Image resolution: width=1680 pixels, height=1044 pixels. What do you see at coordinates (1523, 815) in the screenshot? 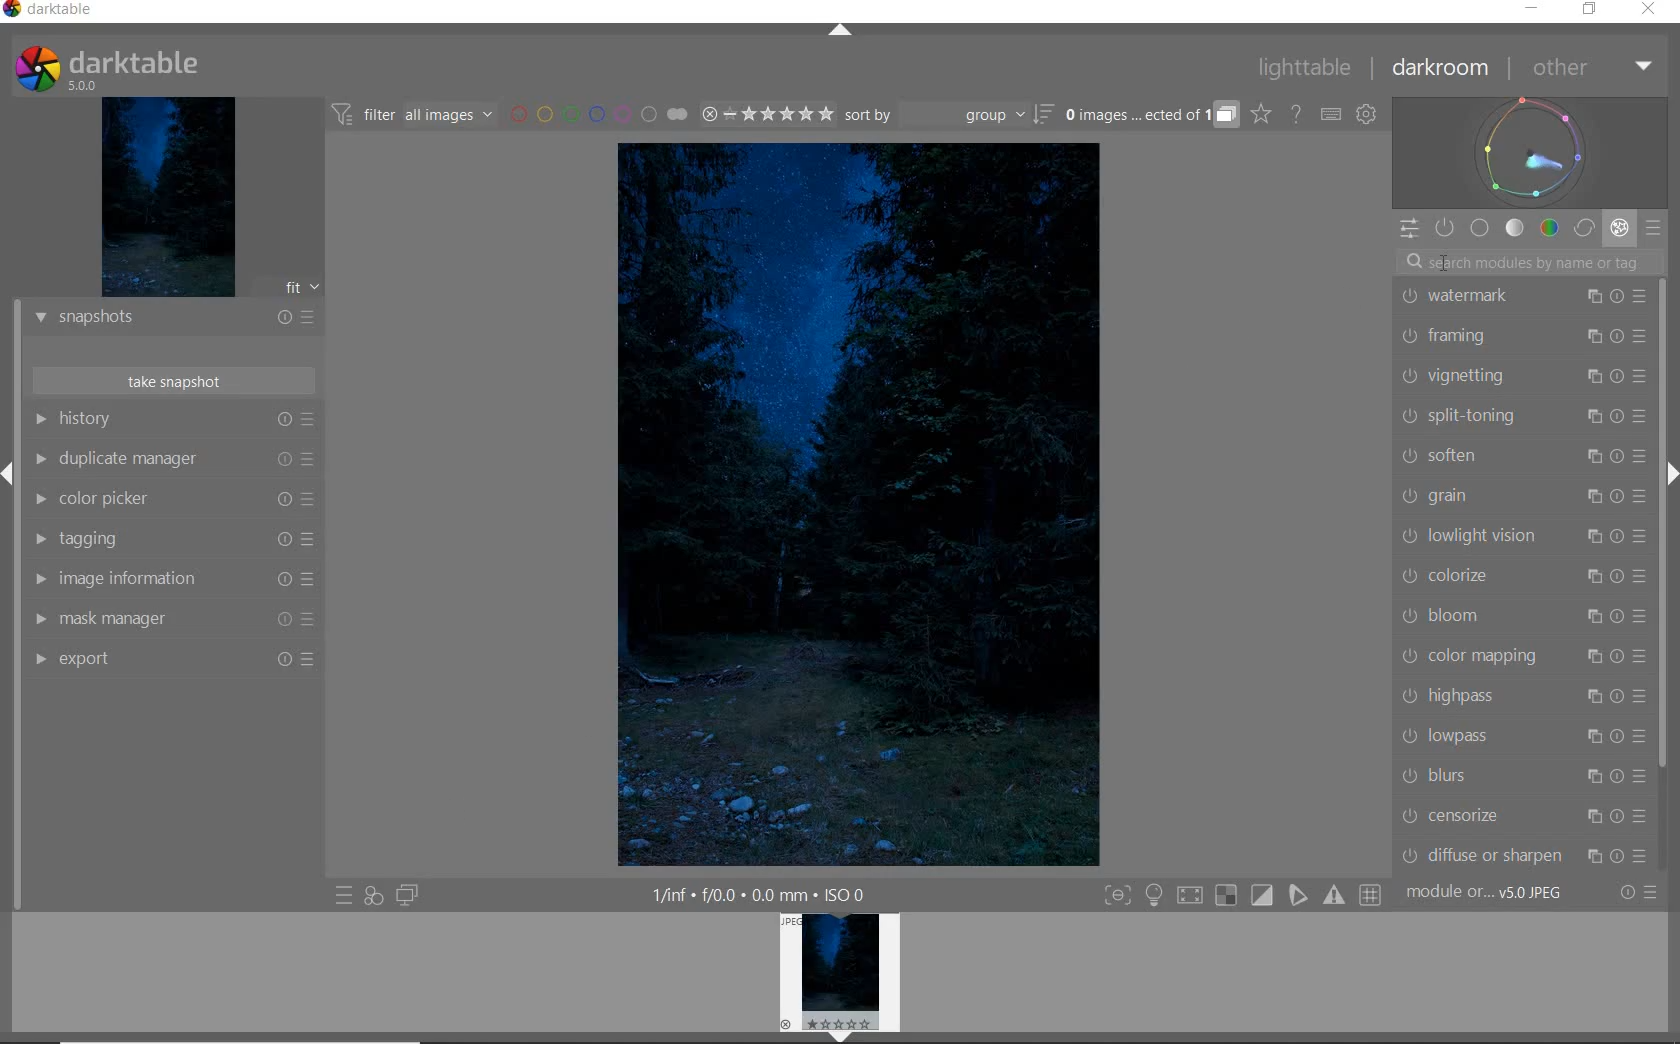
I see `CENSORIZE` at bounding box center [1523, 815].